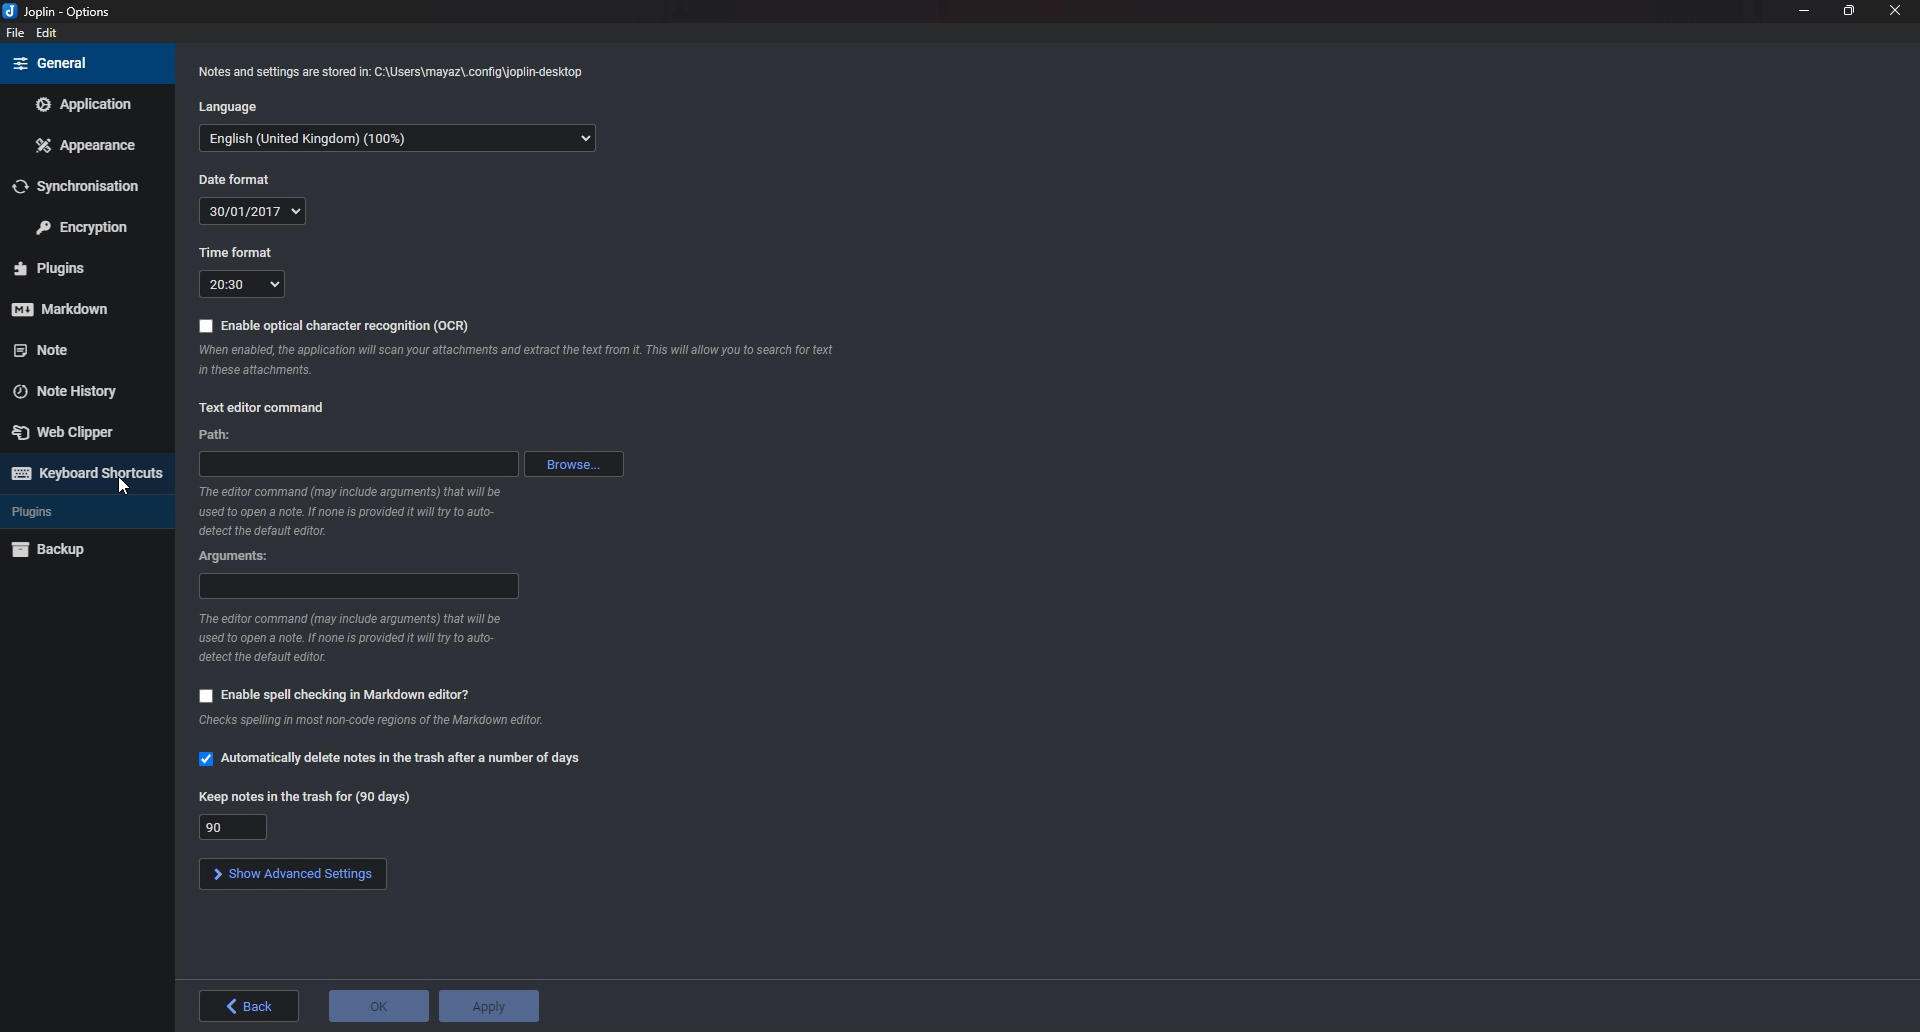 The height and width of the screenshot is (1032, 1920). I want to click on General, so click(82, 62).